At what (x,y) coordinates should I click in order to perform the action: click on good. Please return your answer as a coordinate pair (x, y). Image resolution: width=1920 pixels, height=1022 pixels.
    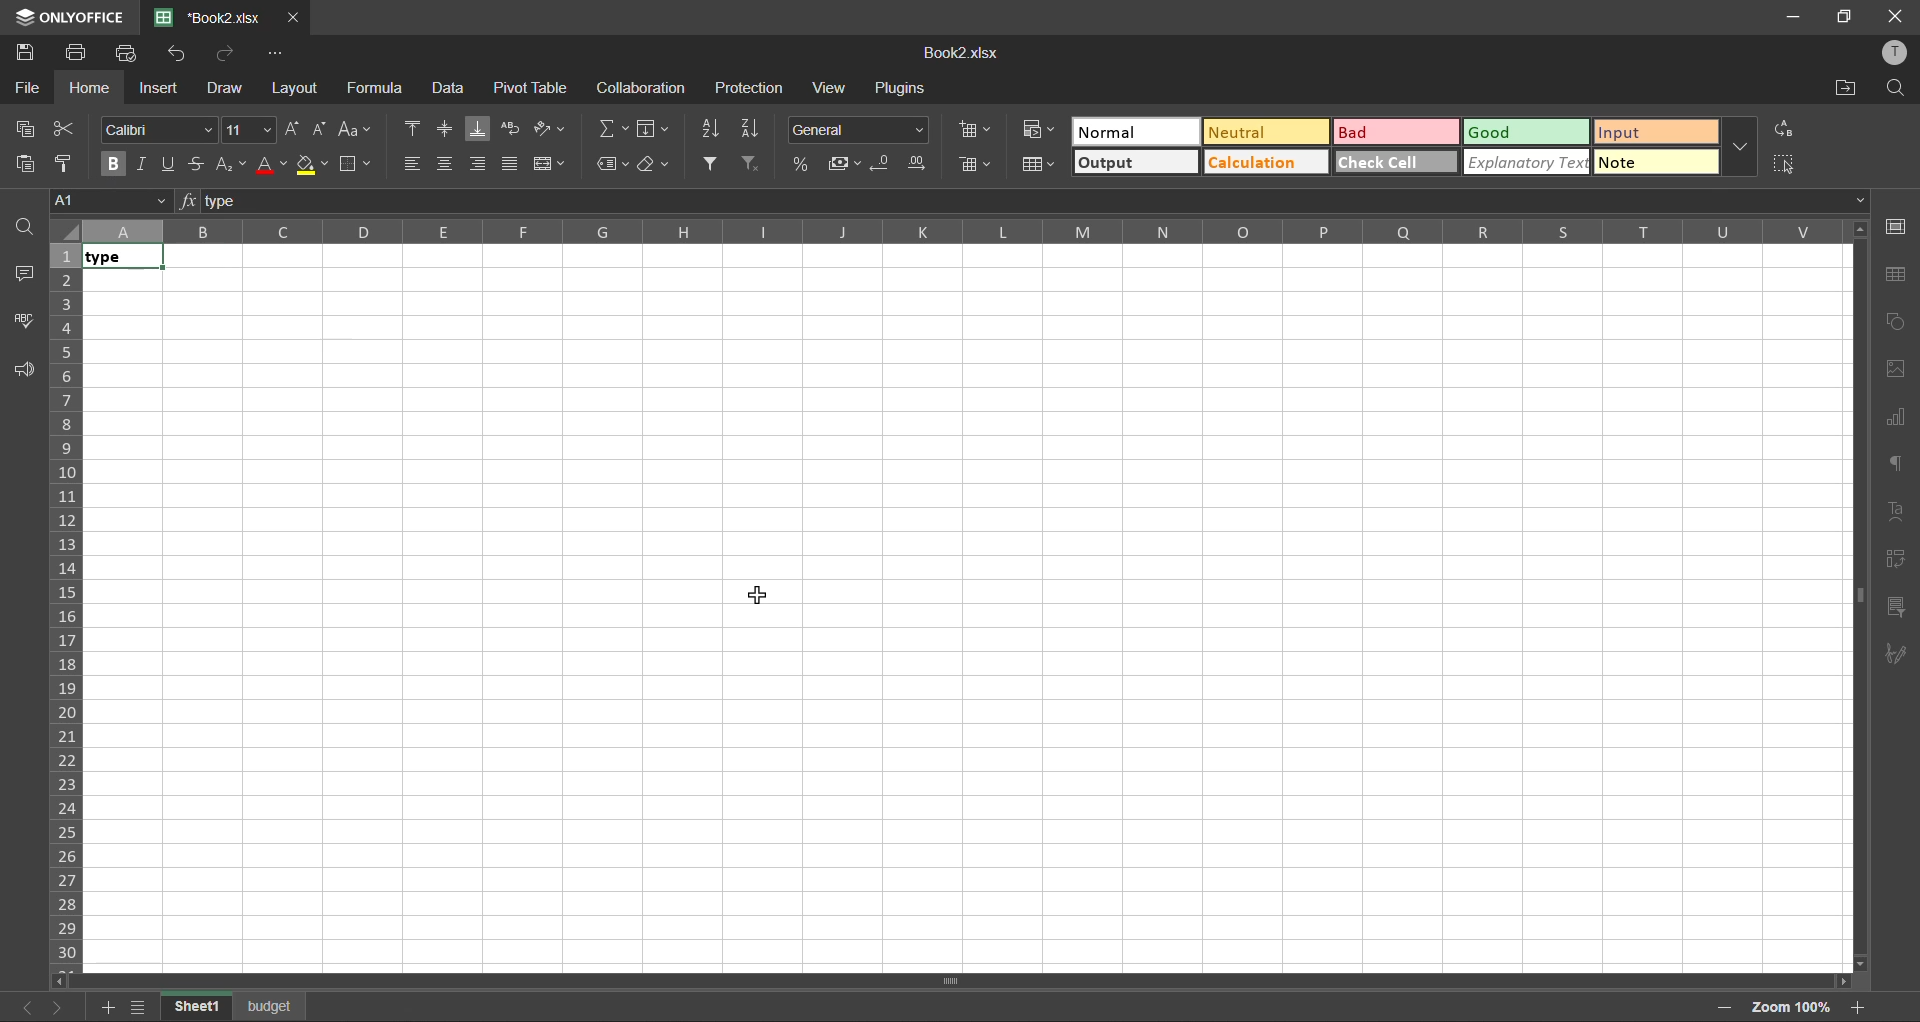
    Looking at the image, I should click on (1529, 134).